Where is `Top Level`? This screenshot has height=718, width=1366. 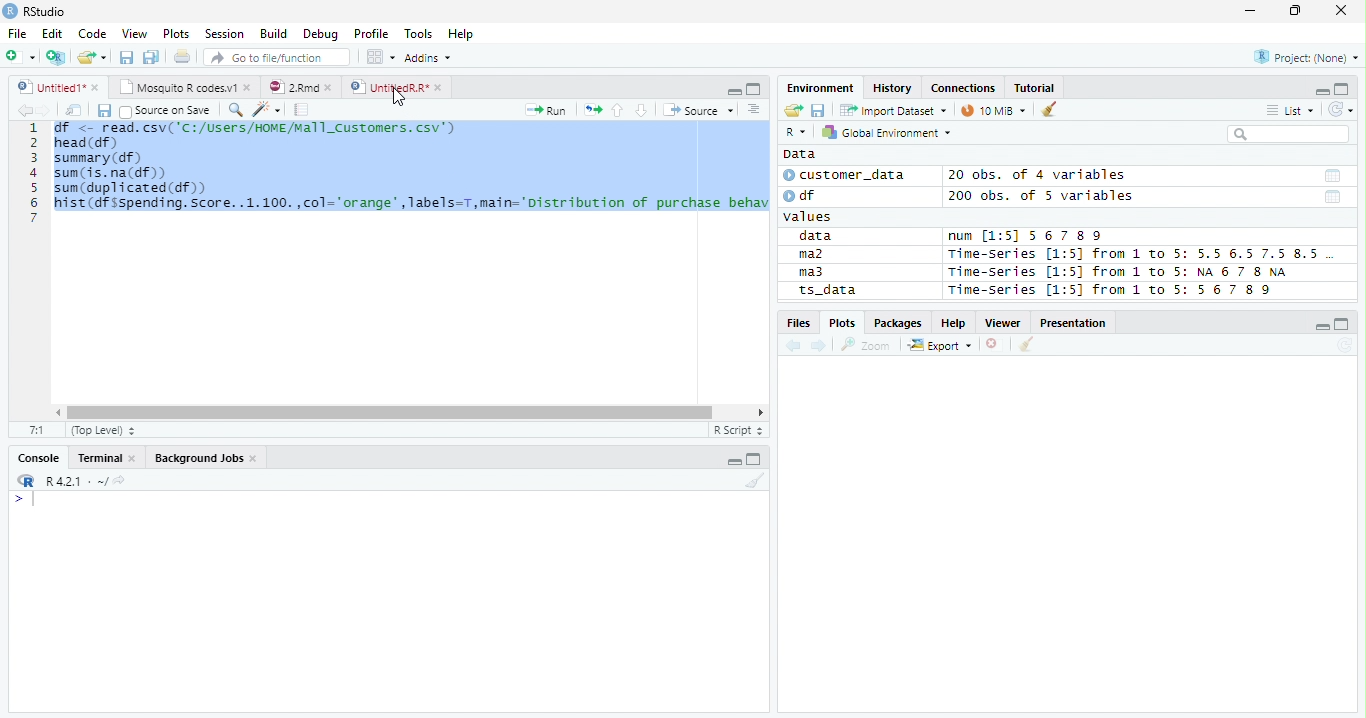
Top Level is located at coordinates (101, 431).